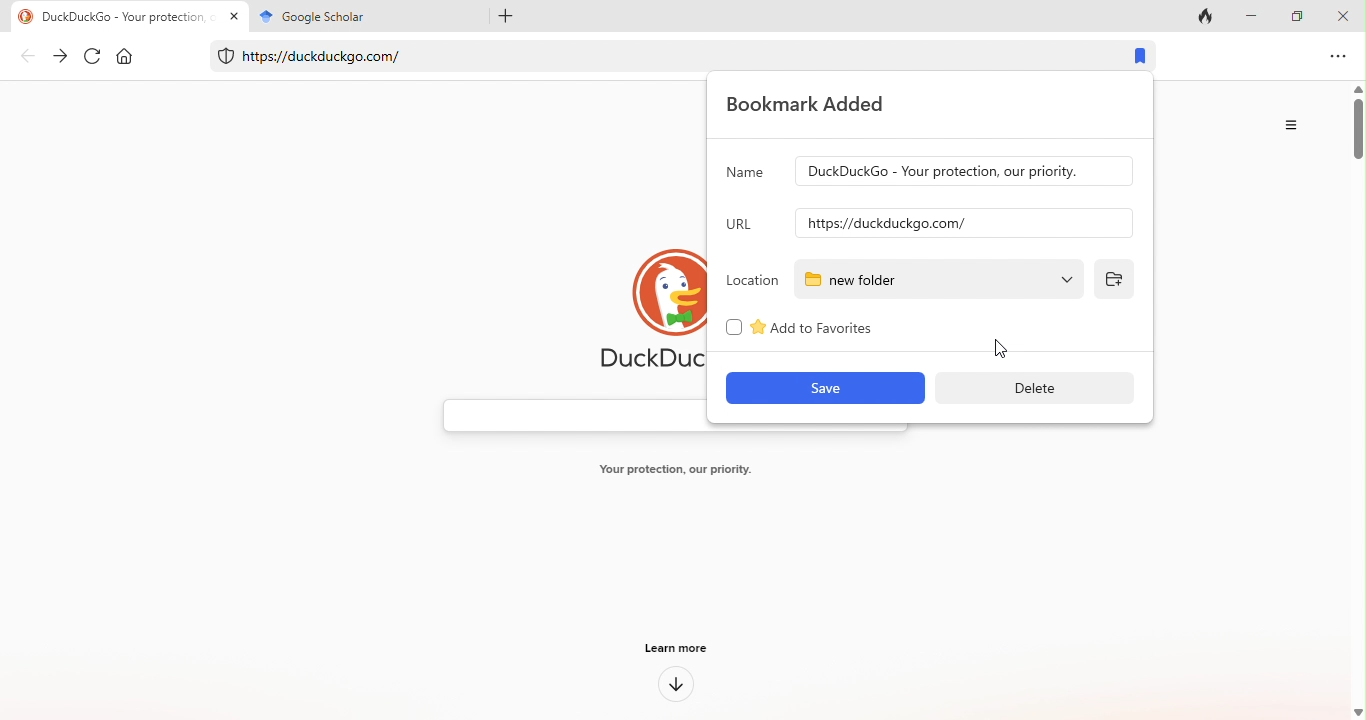 The width and height of the screenshot is (1366, 720). What do you see at coordinates (752, 281) in the screenshot?
I see `location` at bounding box center [752, 281].